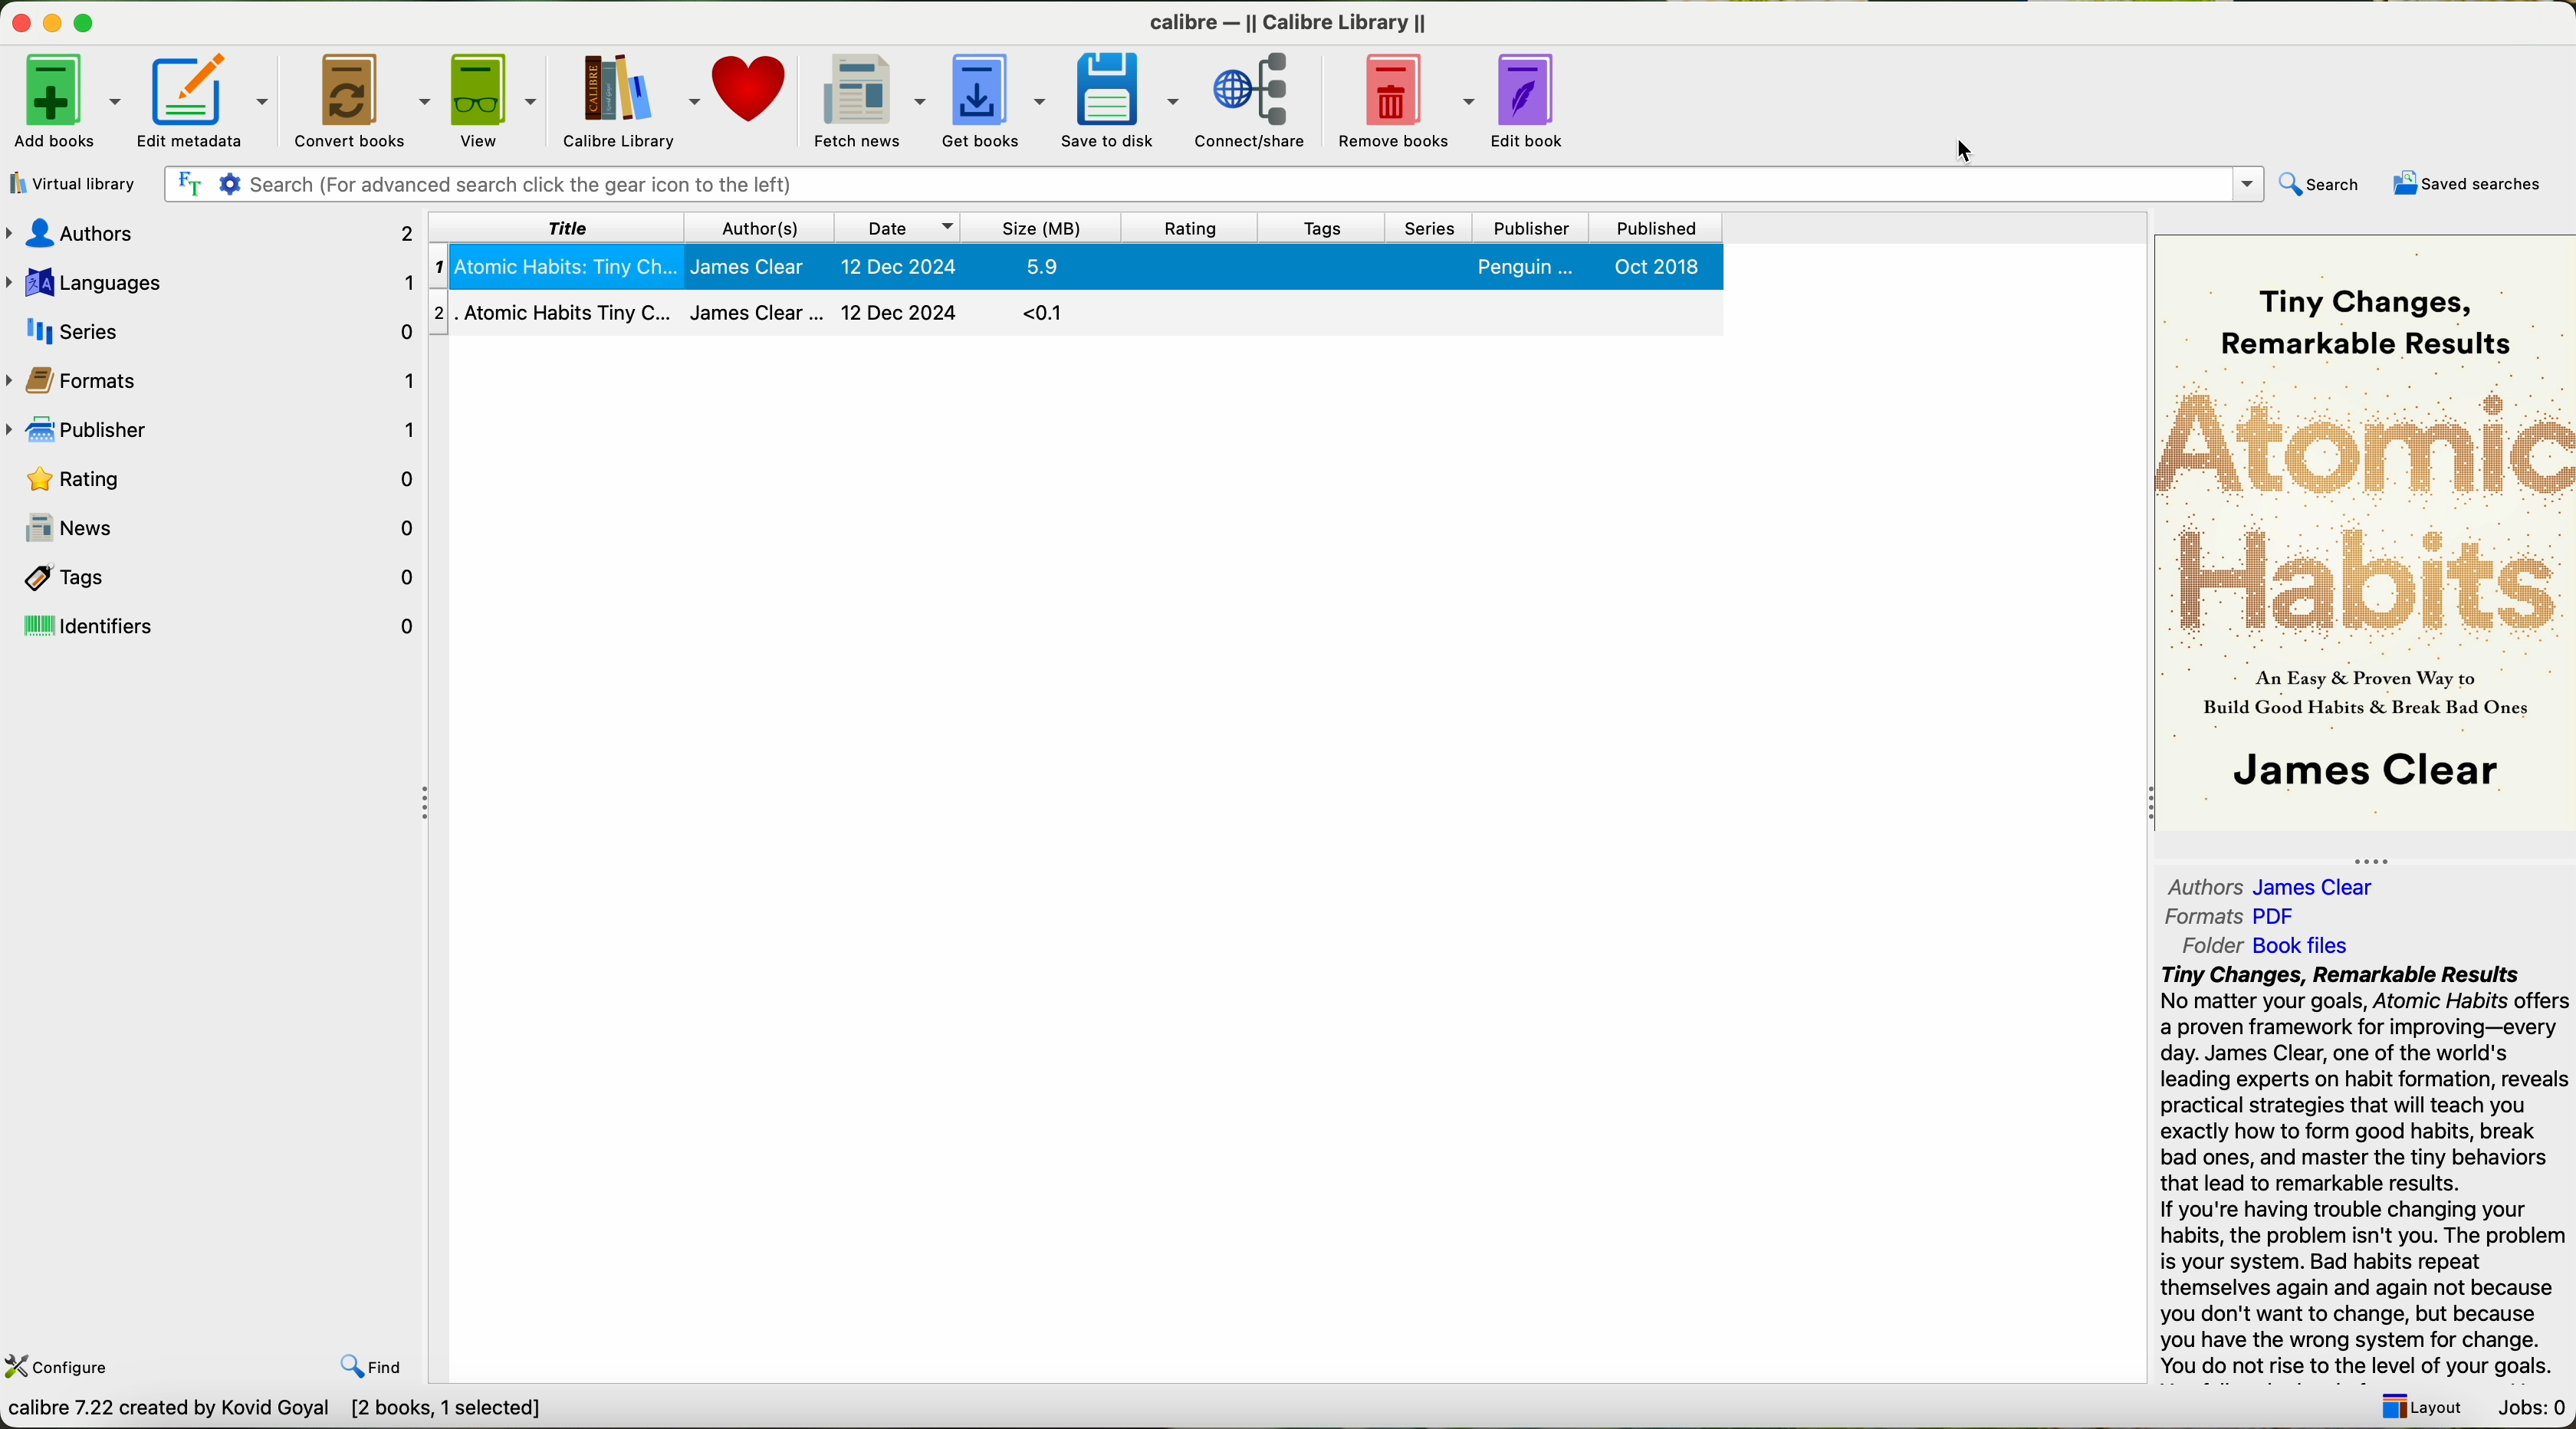 The image size is (2576, 1429). I want to click on maximize, so click(88, 23).